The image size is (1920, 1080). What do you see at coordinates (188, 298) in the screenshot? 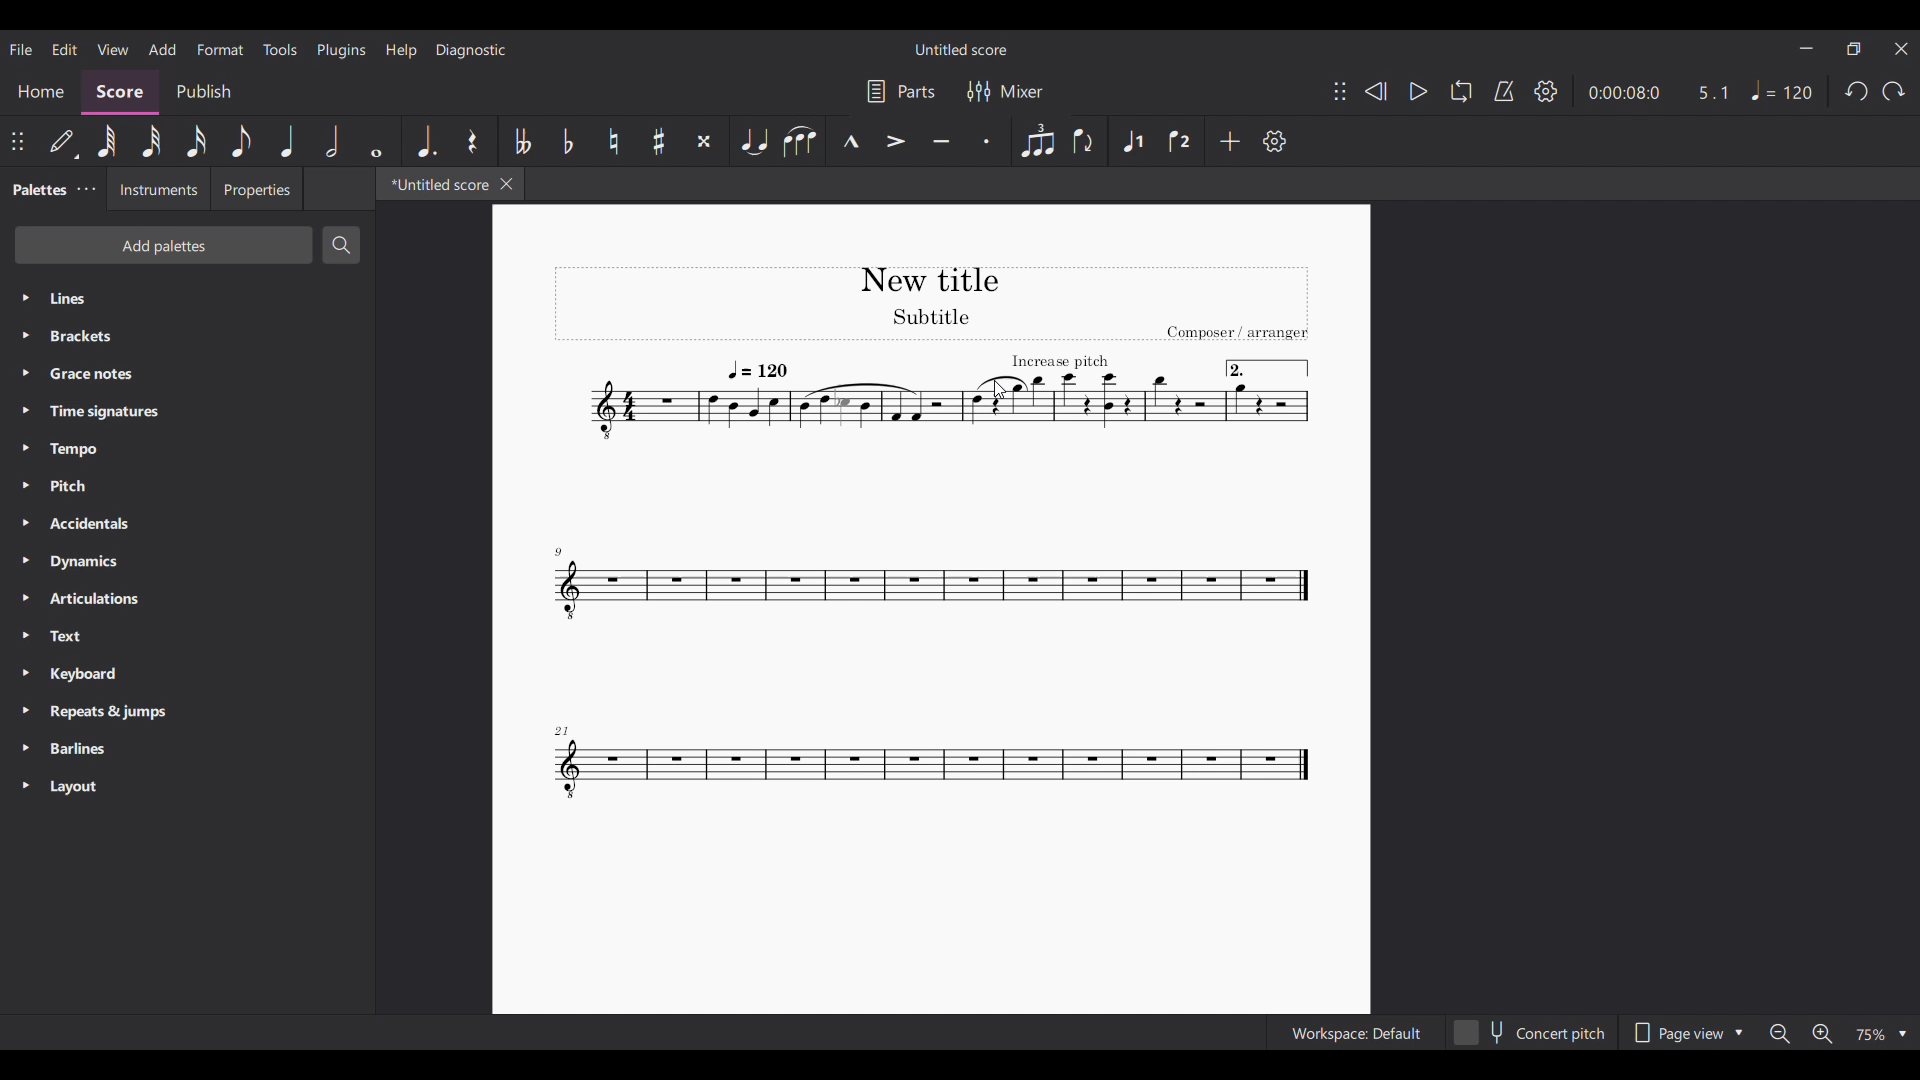
I see `Lines` at bounding box center [188, 298].